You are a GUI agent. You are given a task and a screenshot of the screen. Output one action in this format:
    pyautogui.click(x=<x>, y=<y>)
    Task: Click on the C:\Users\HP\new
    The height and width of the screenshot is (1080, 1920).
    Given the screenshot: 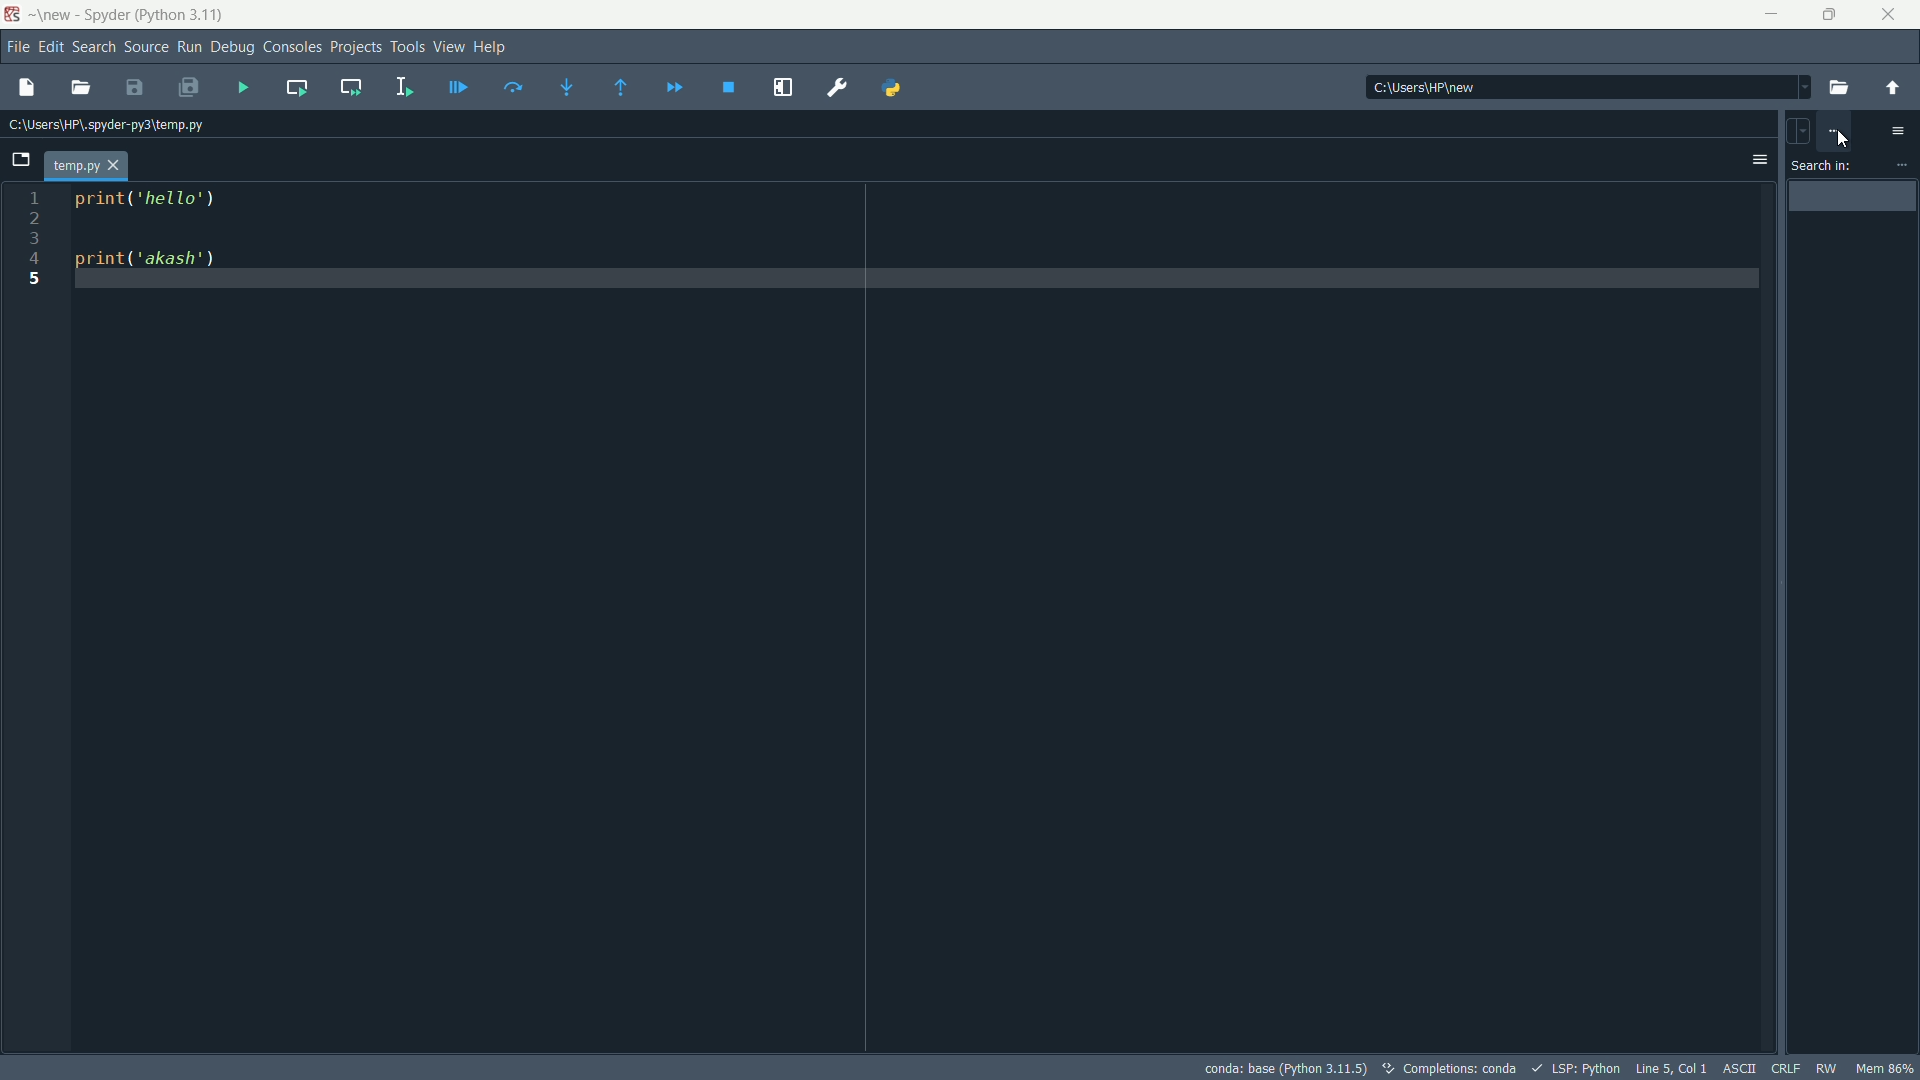 What is the action you would take?
    pyautogui.click(x=1581, y=85)
    